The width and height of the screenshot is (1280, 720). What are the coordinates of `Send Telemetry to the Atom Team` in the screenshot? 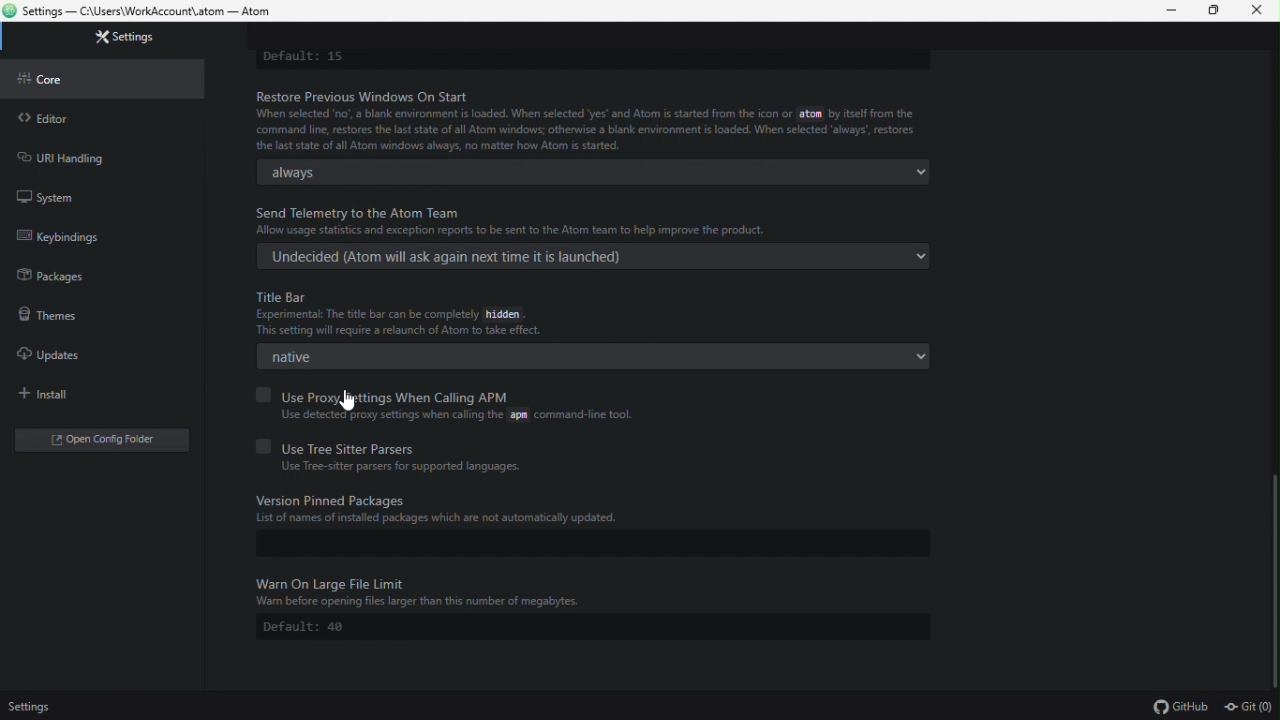 It's located at (359, 213).